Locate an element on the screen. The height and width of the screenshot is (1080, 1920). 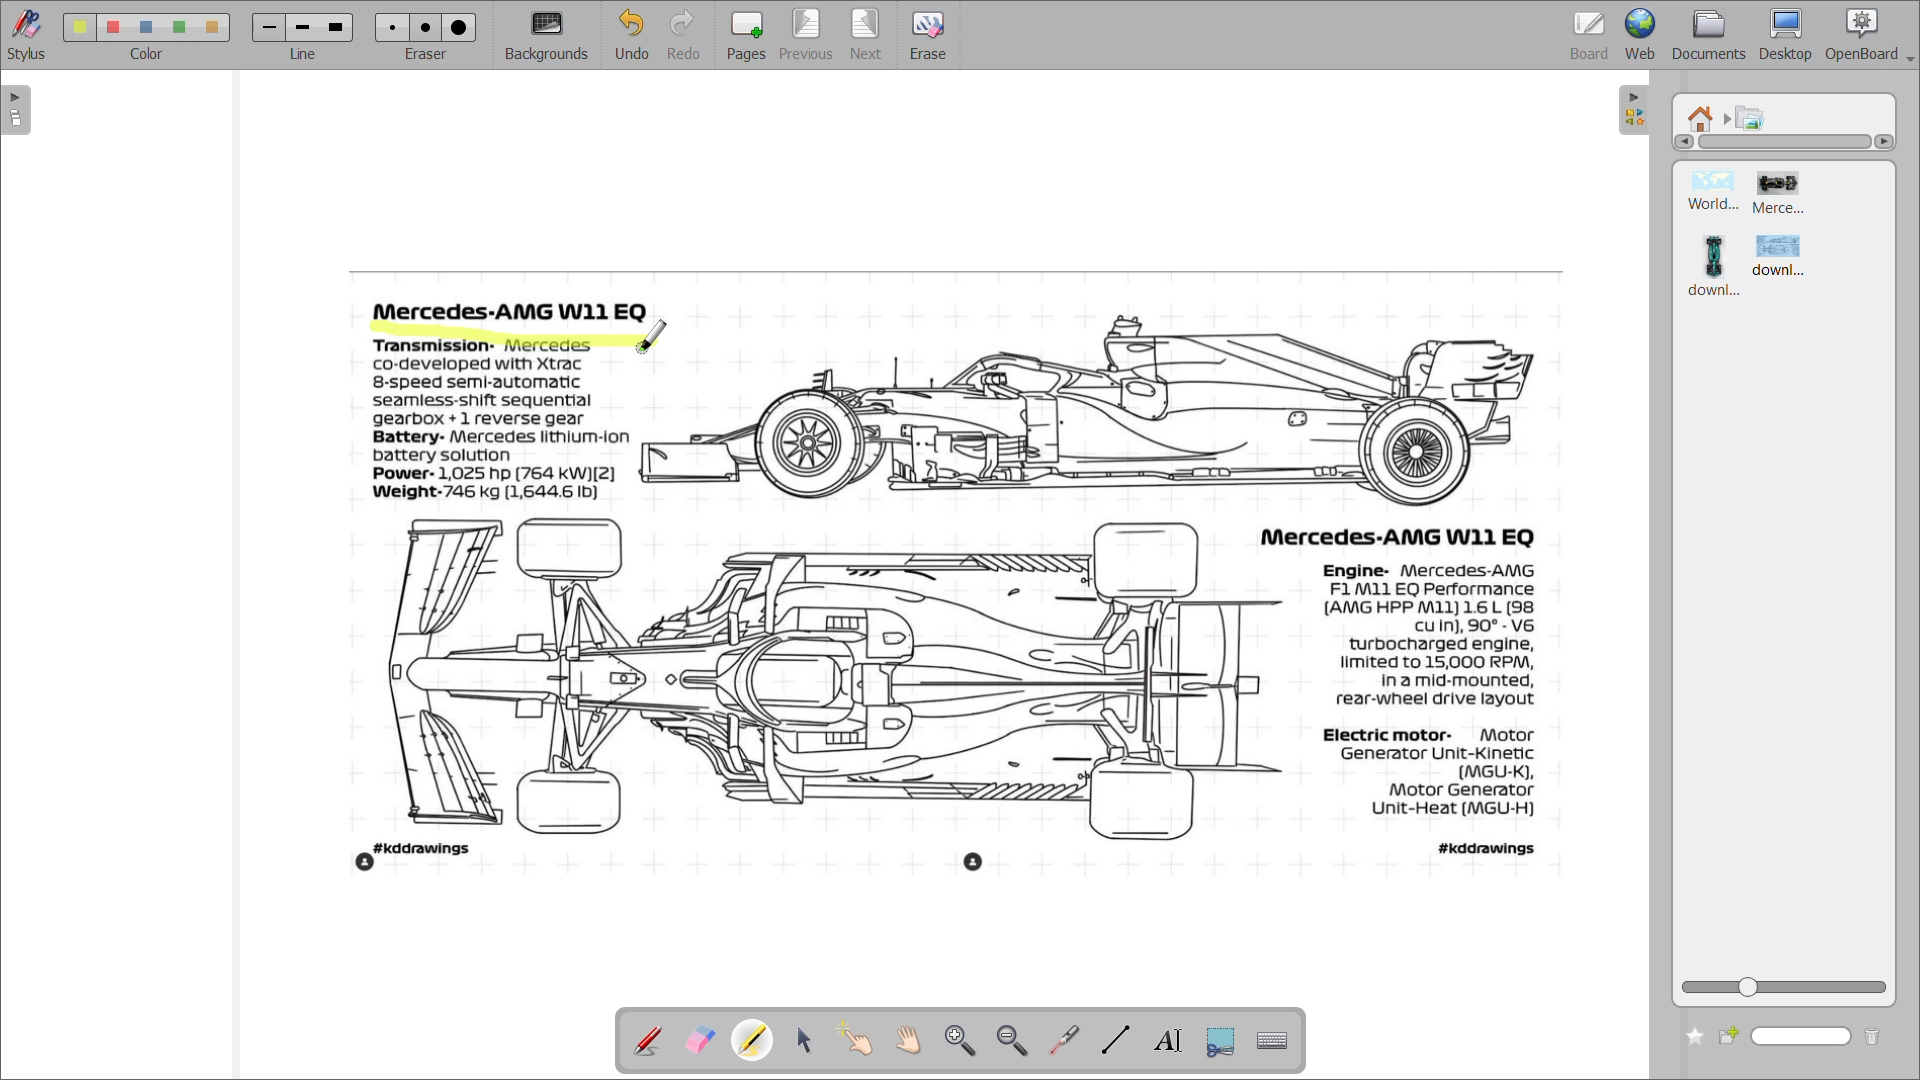
documents is located at coordinates (1713, 36).